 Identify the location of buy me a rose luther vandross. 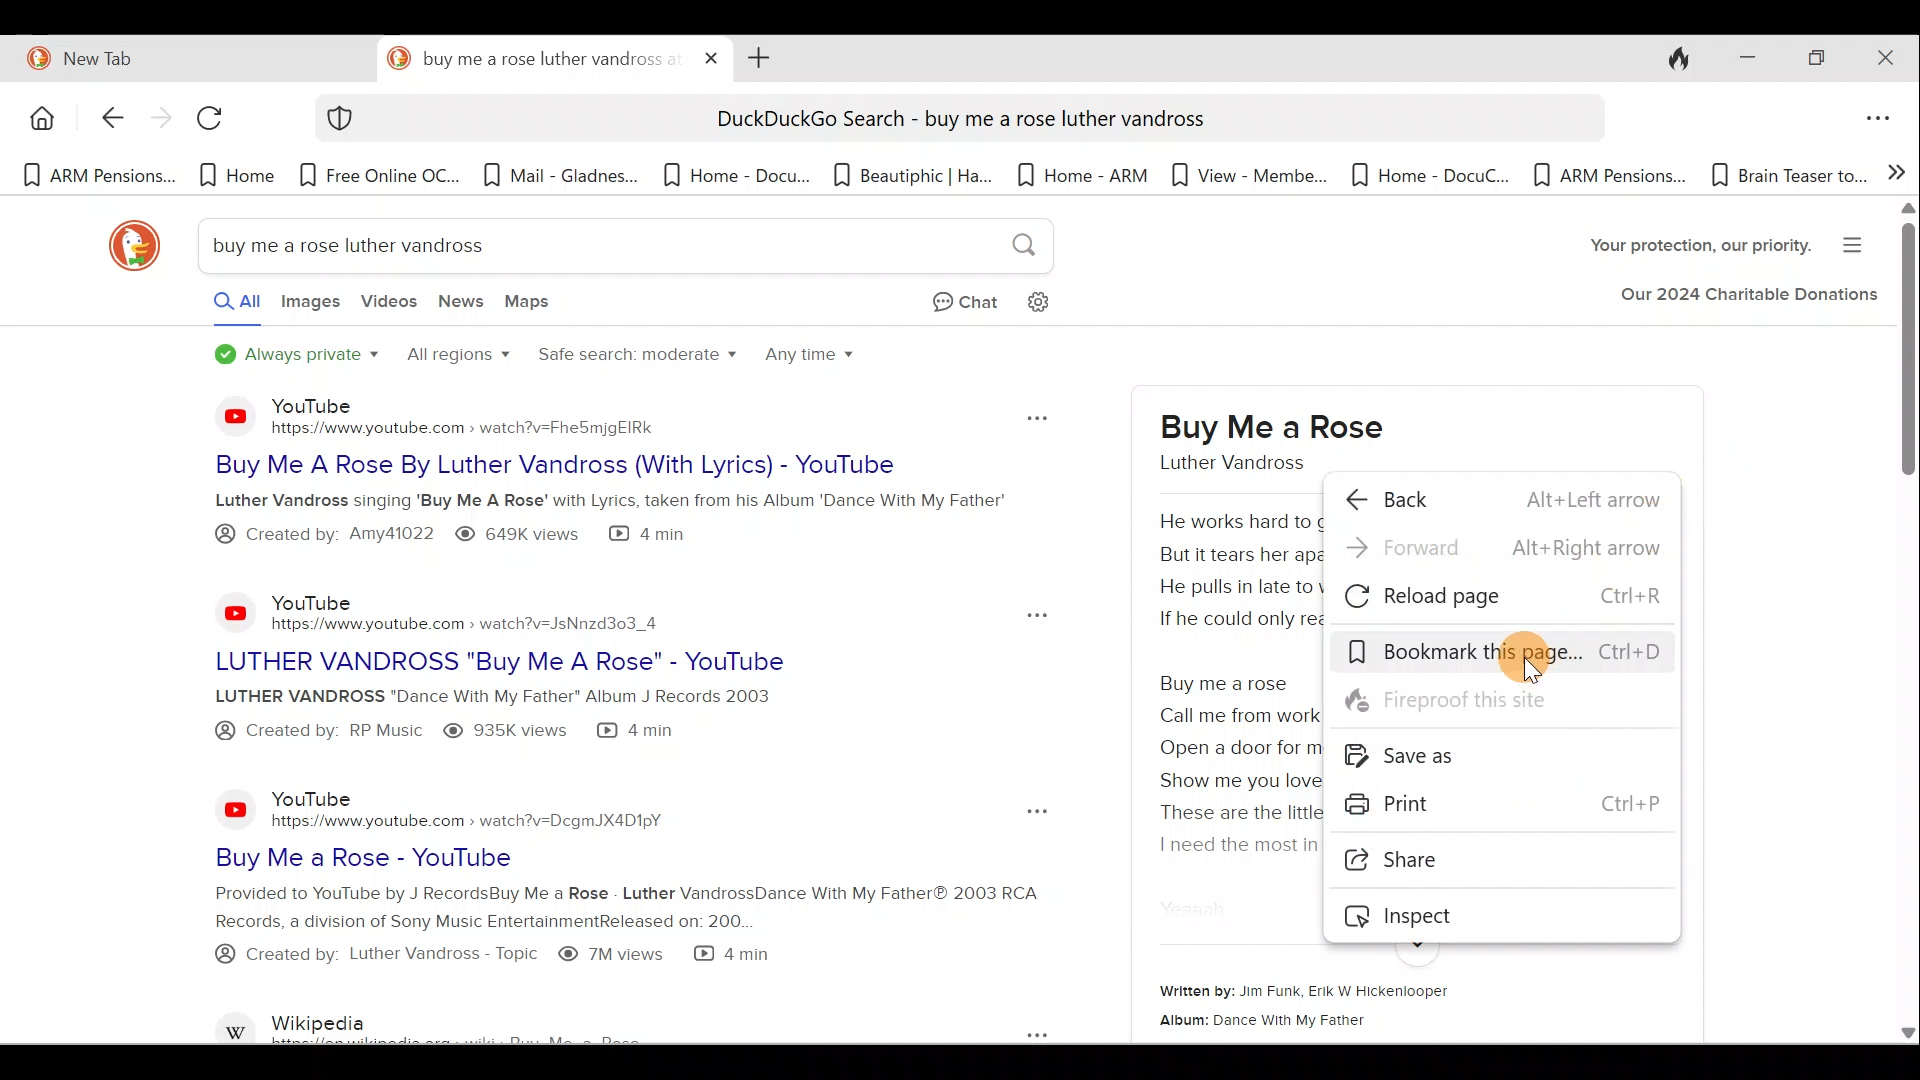
(532, 59).